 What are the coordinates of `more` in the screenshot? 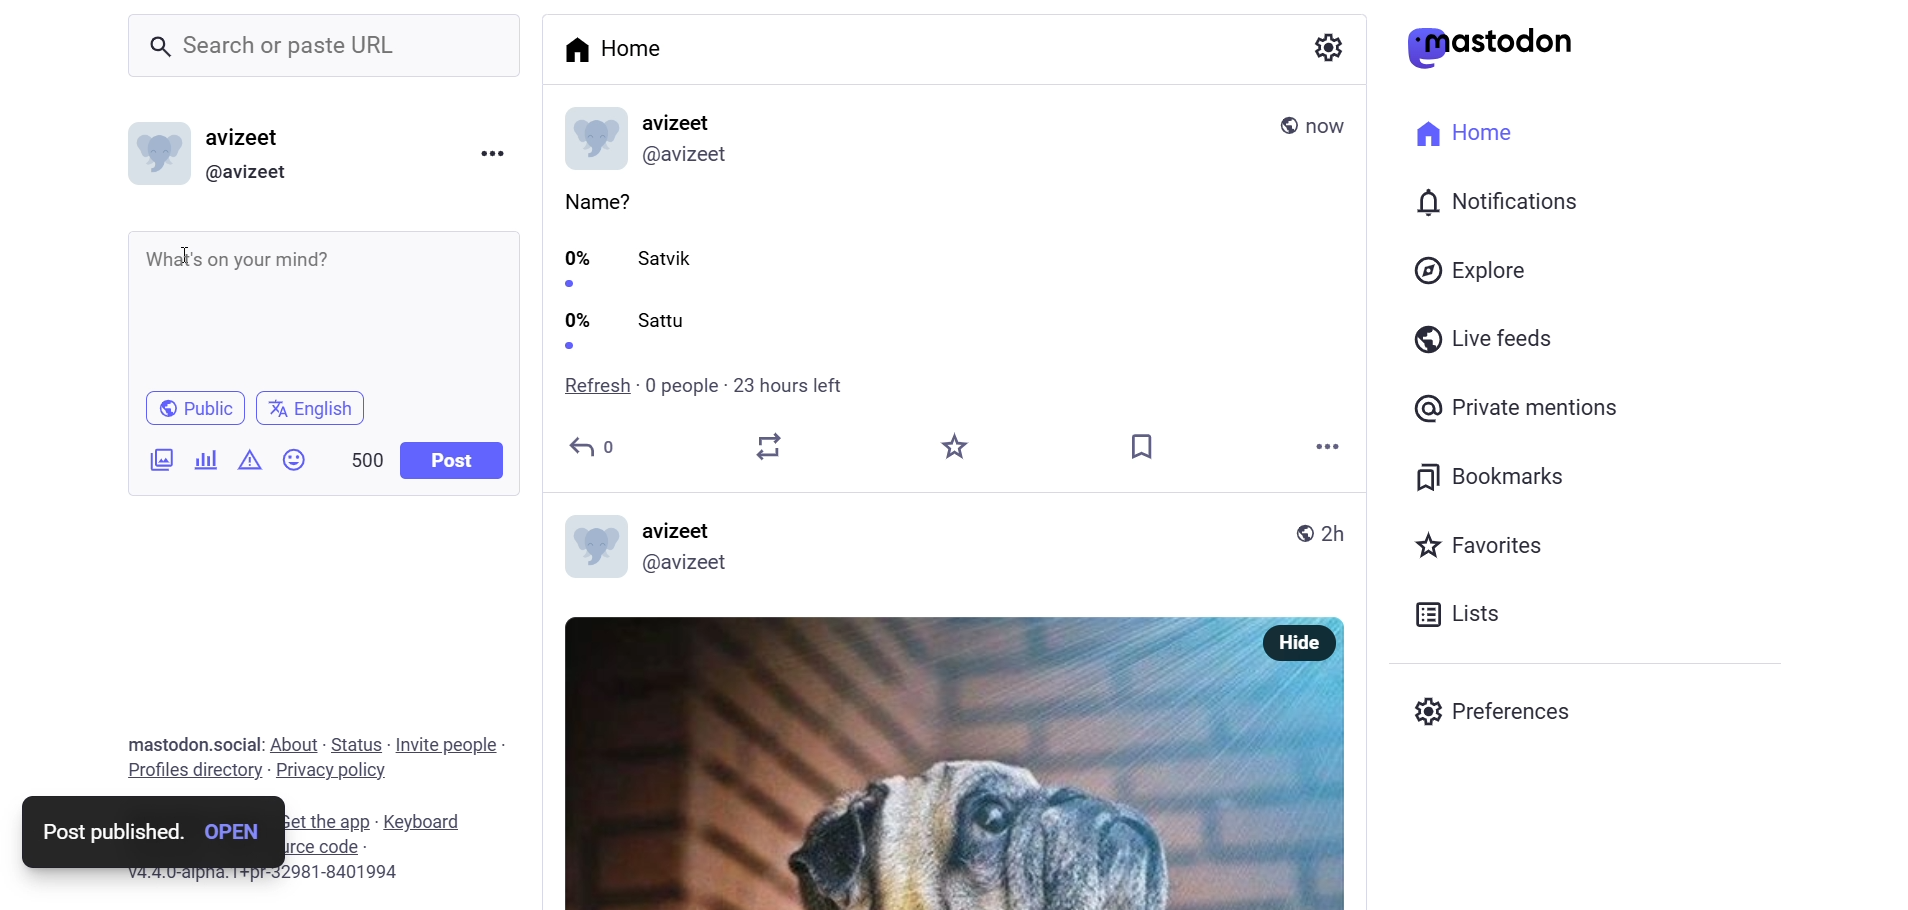 It's located at (1325, 448).